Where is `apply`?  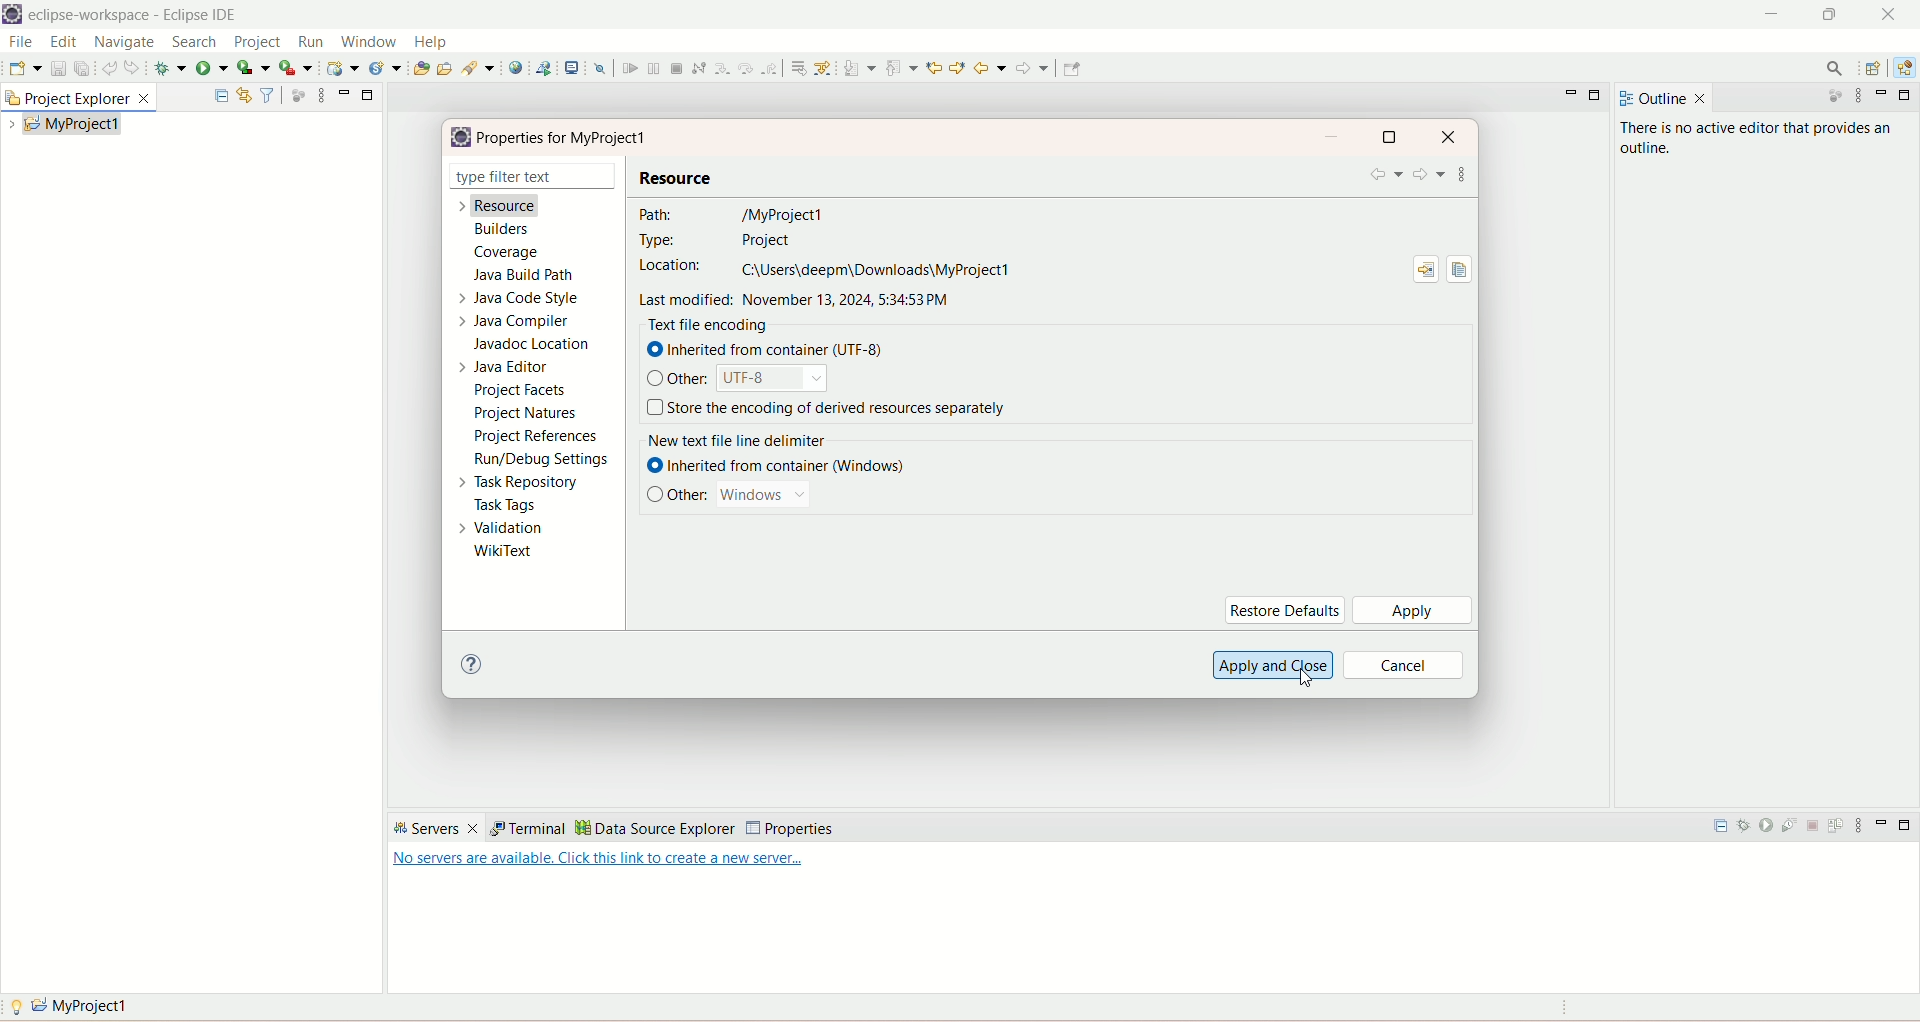
apply is located at coordinates (1409, 610).